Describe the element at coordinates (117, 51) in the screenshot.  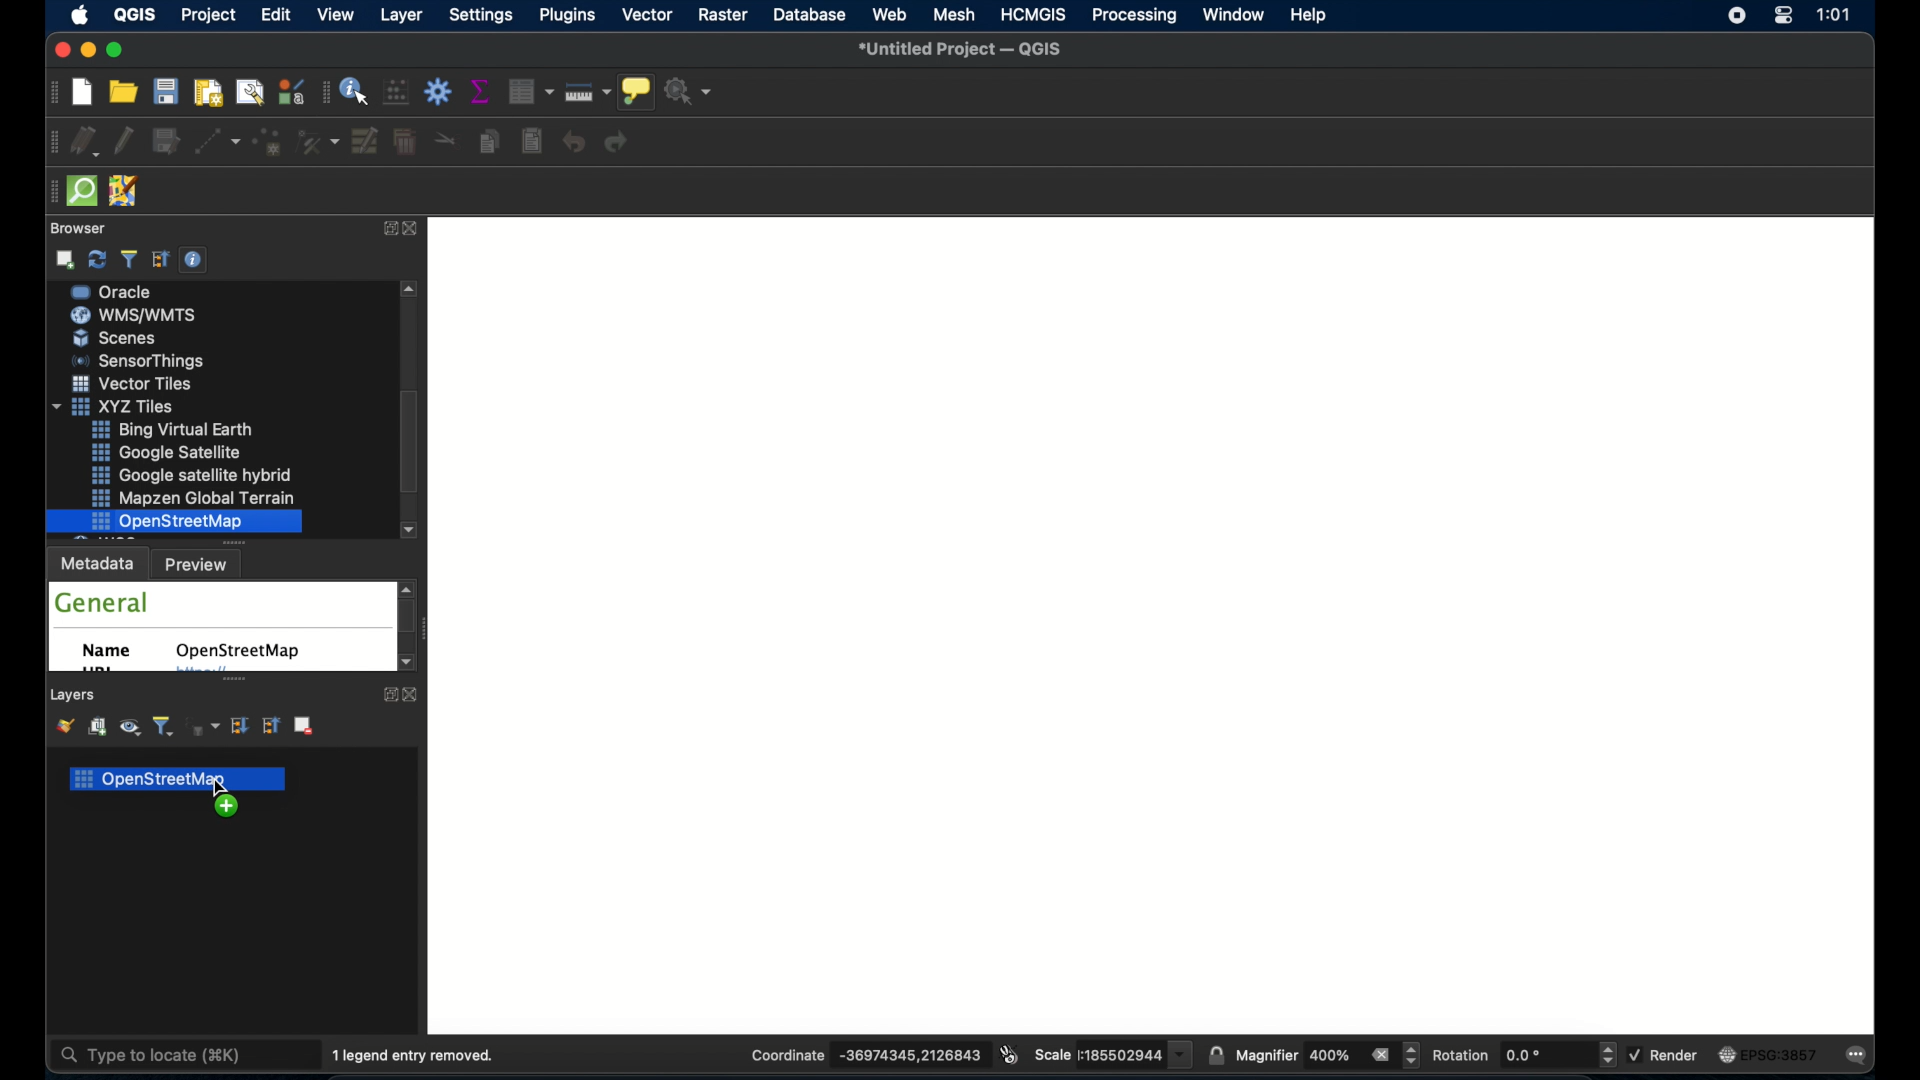
I see `maximize` at that location.